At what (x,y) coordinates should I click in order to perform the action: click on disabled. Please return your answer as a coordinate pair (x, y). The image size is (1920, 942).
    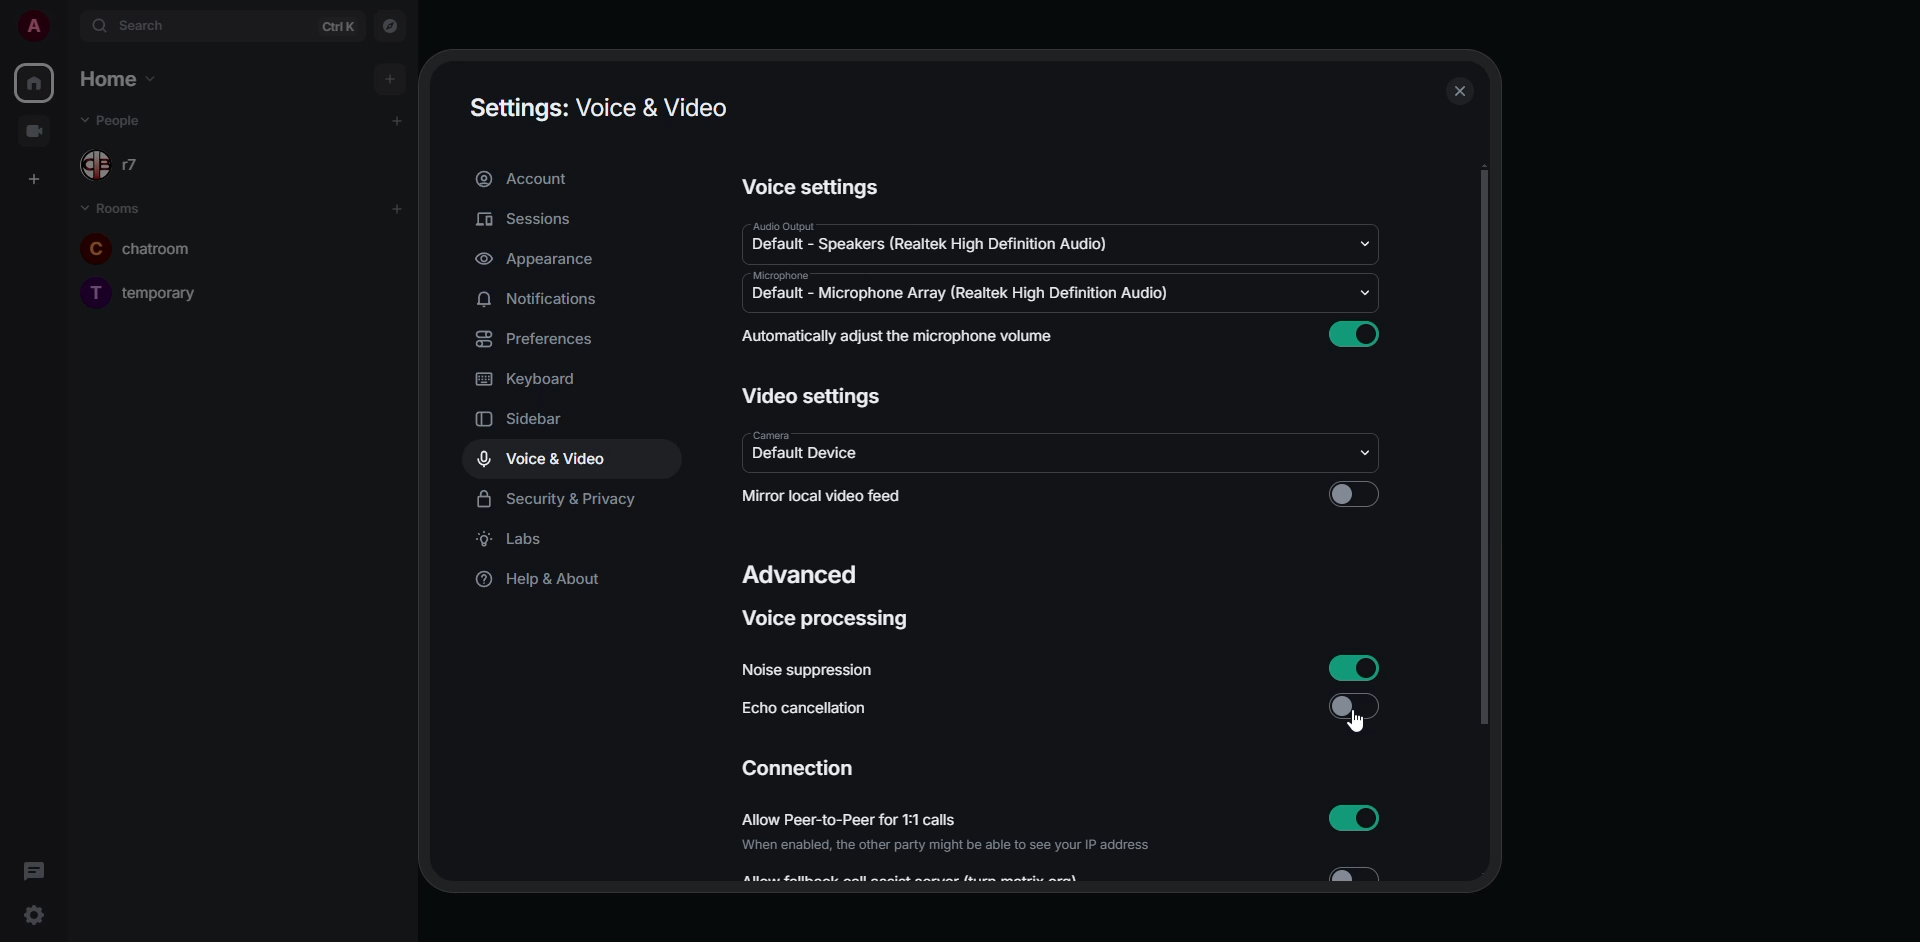
    Looking at the image, I should click on (1356, 710).